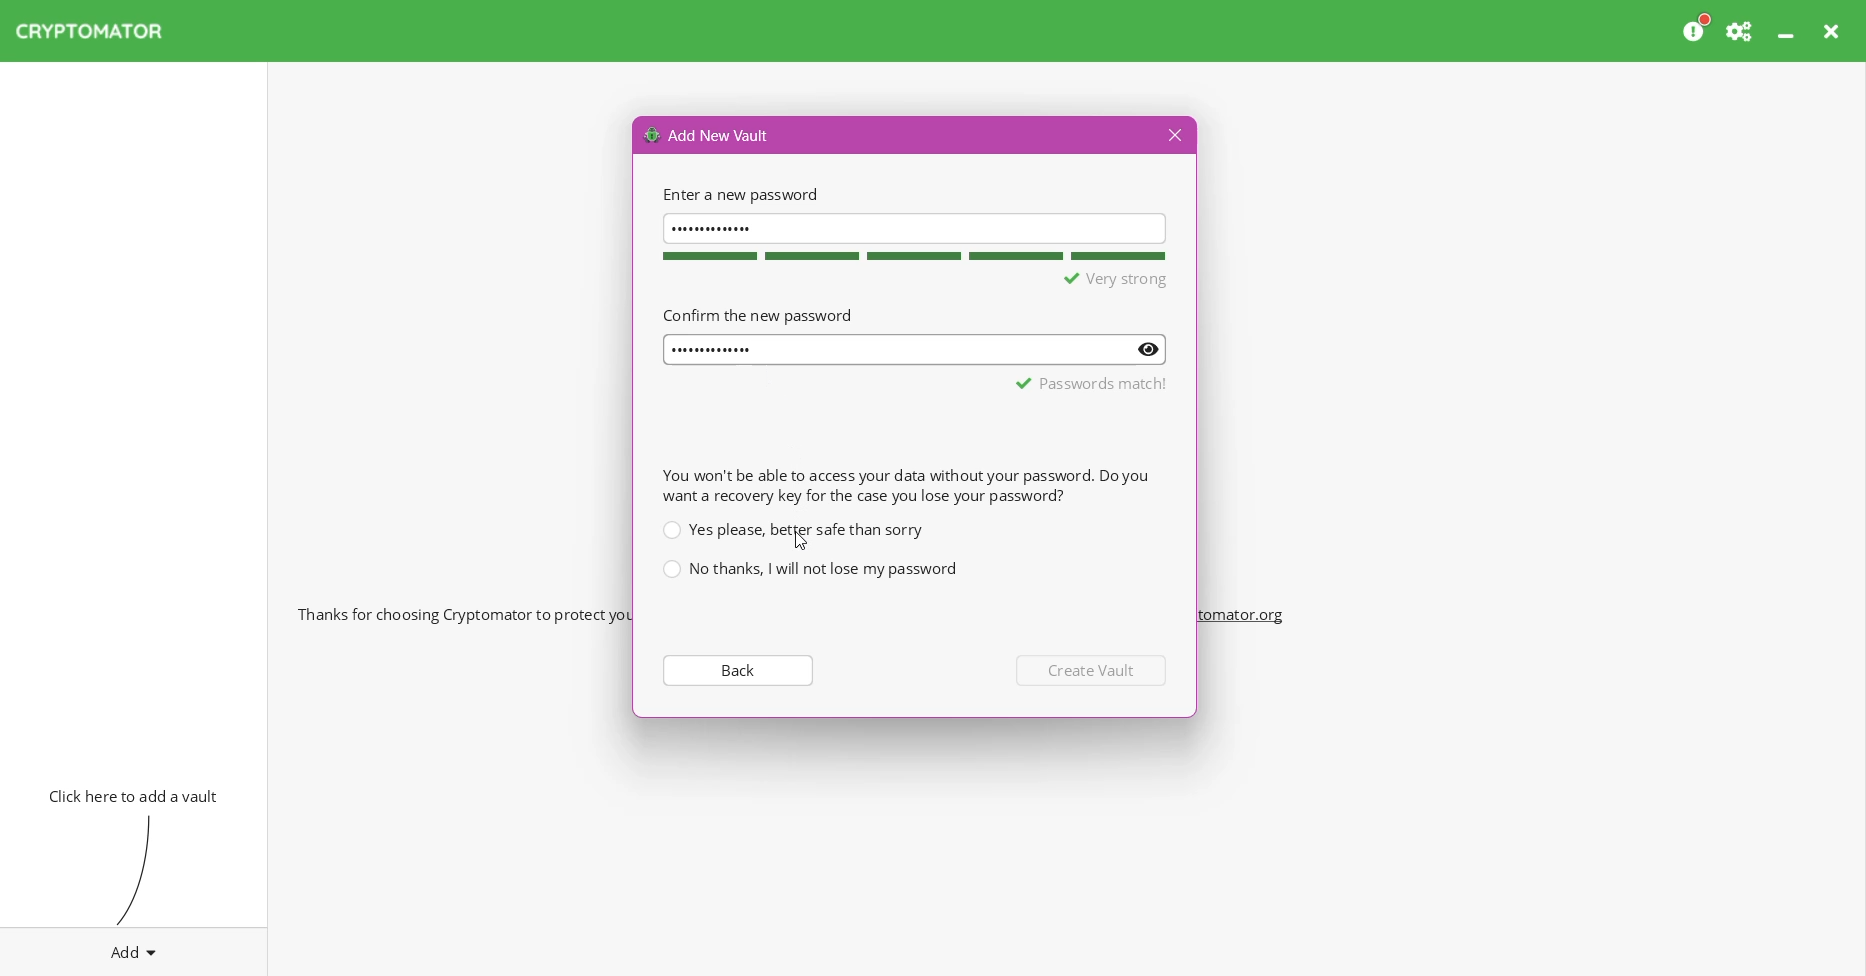  Describe the element at coordinates (1788, 31) in the screenshot. I see `Minimize` at that location.